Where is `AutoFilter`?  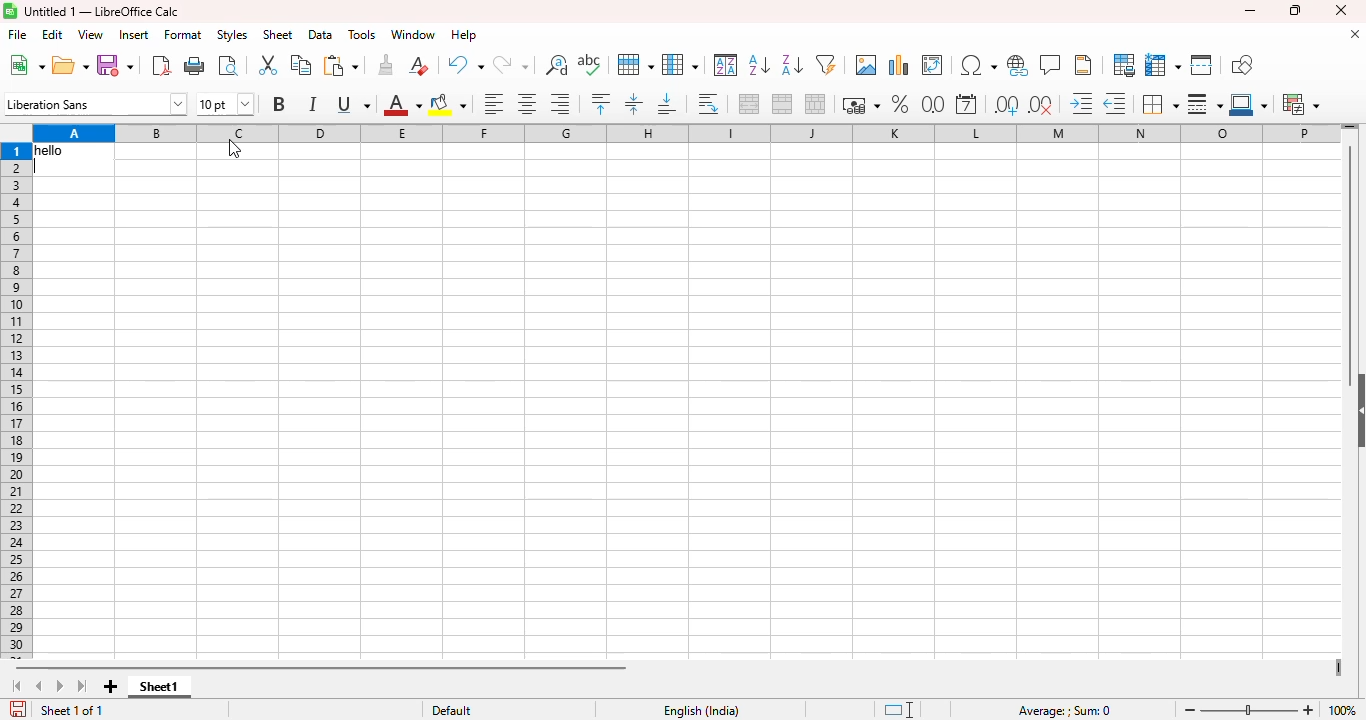
AutoFilter is located at coordinates (826, 64).